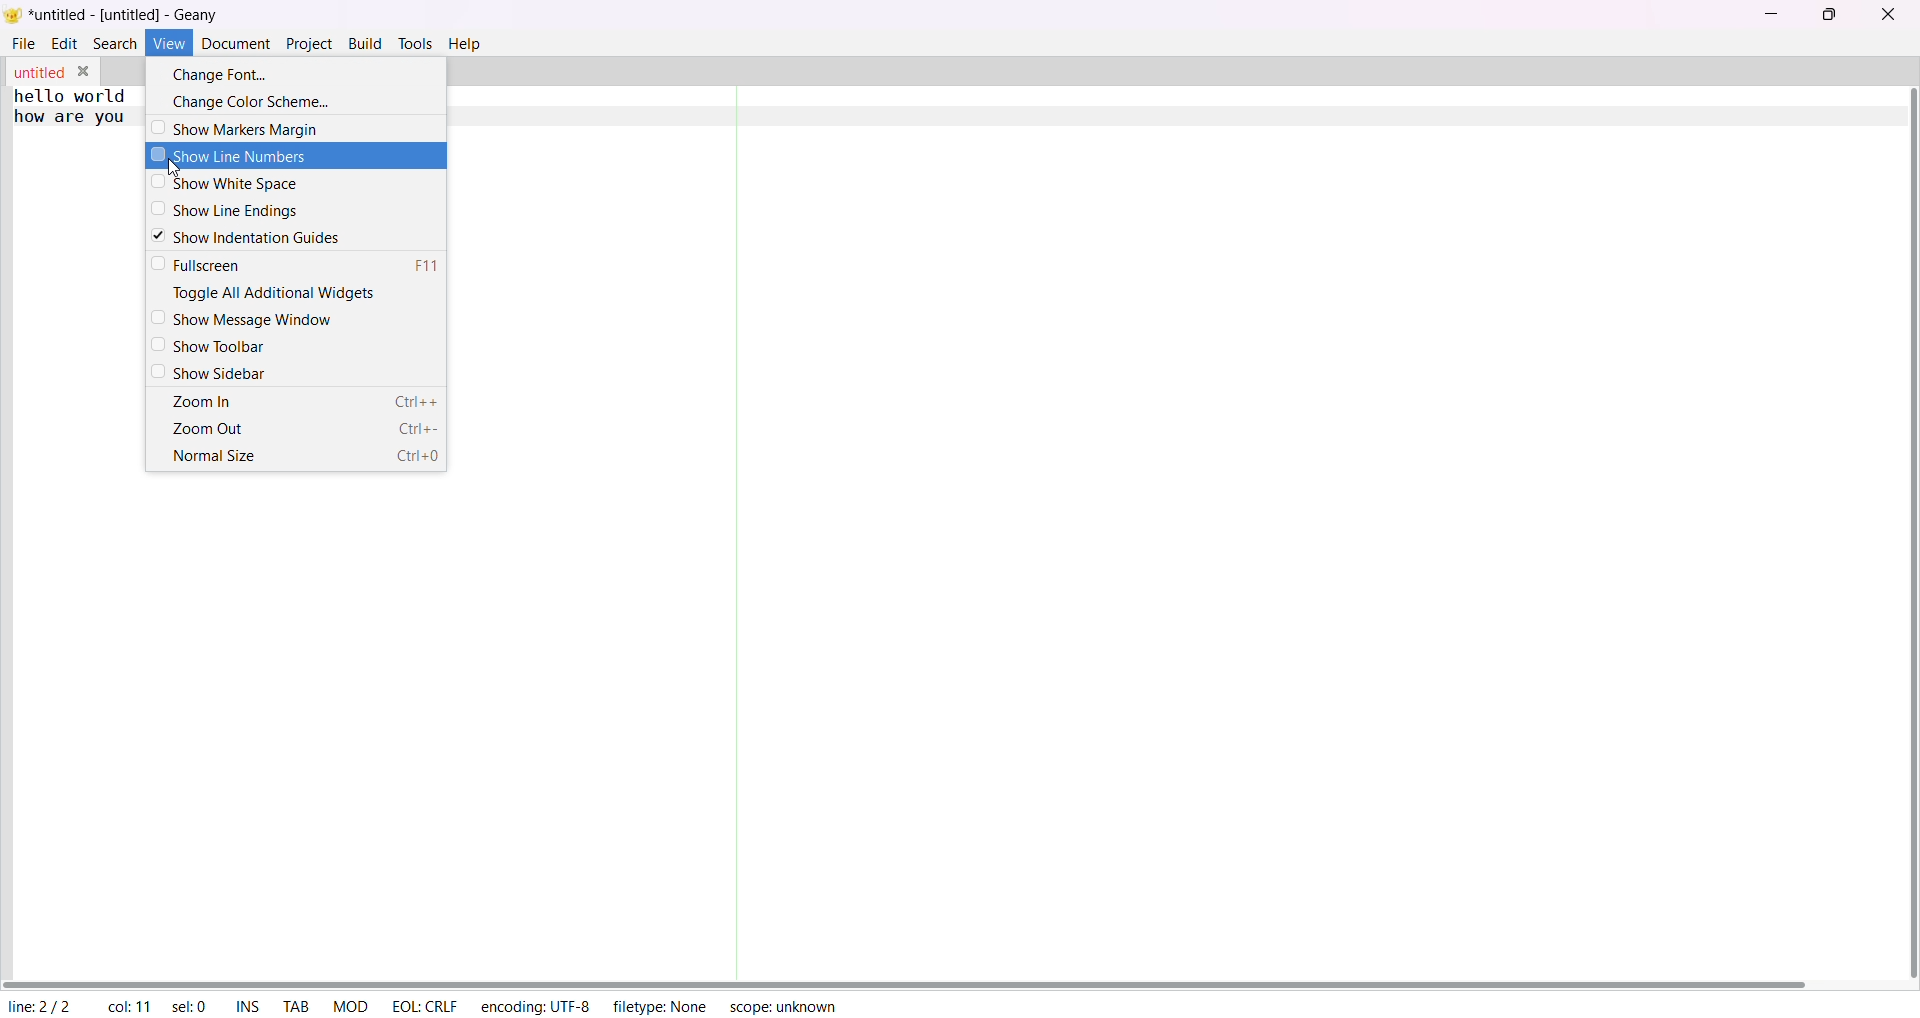 Image resolution: width=1920 pixels, height=1018 pixels. What do you see at coordinates (168, 42) in the screenshot?
I see `view` at bounding box center [168, 42].